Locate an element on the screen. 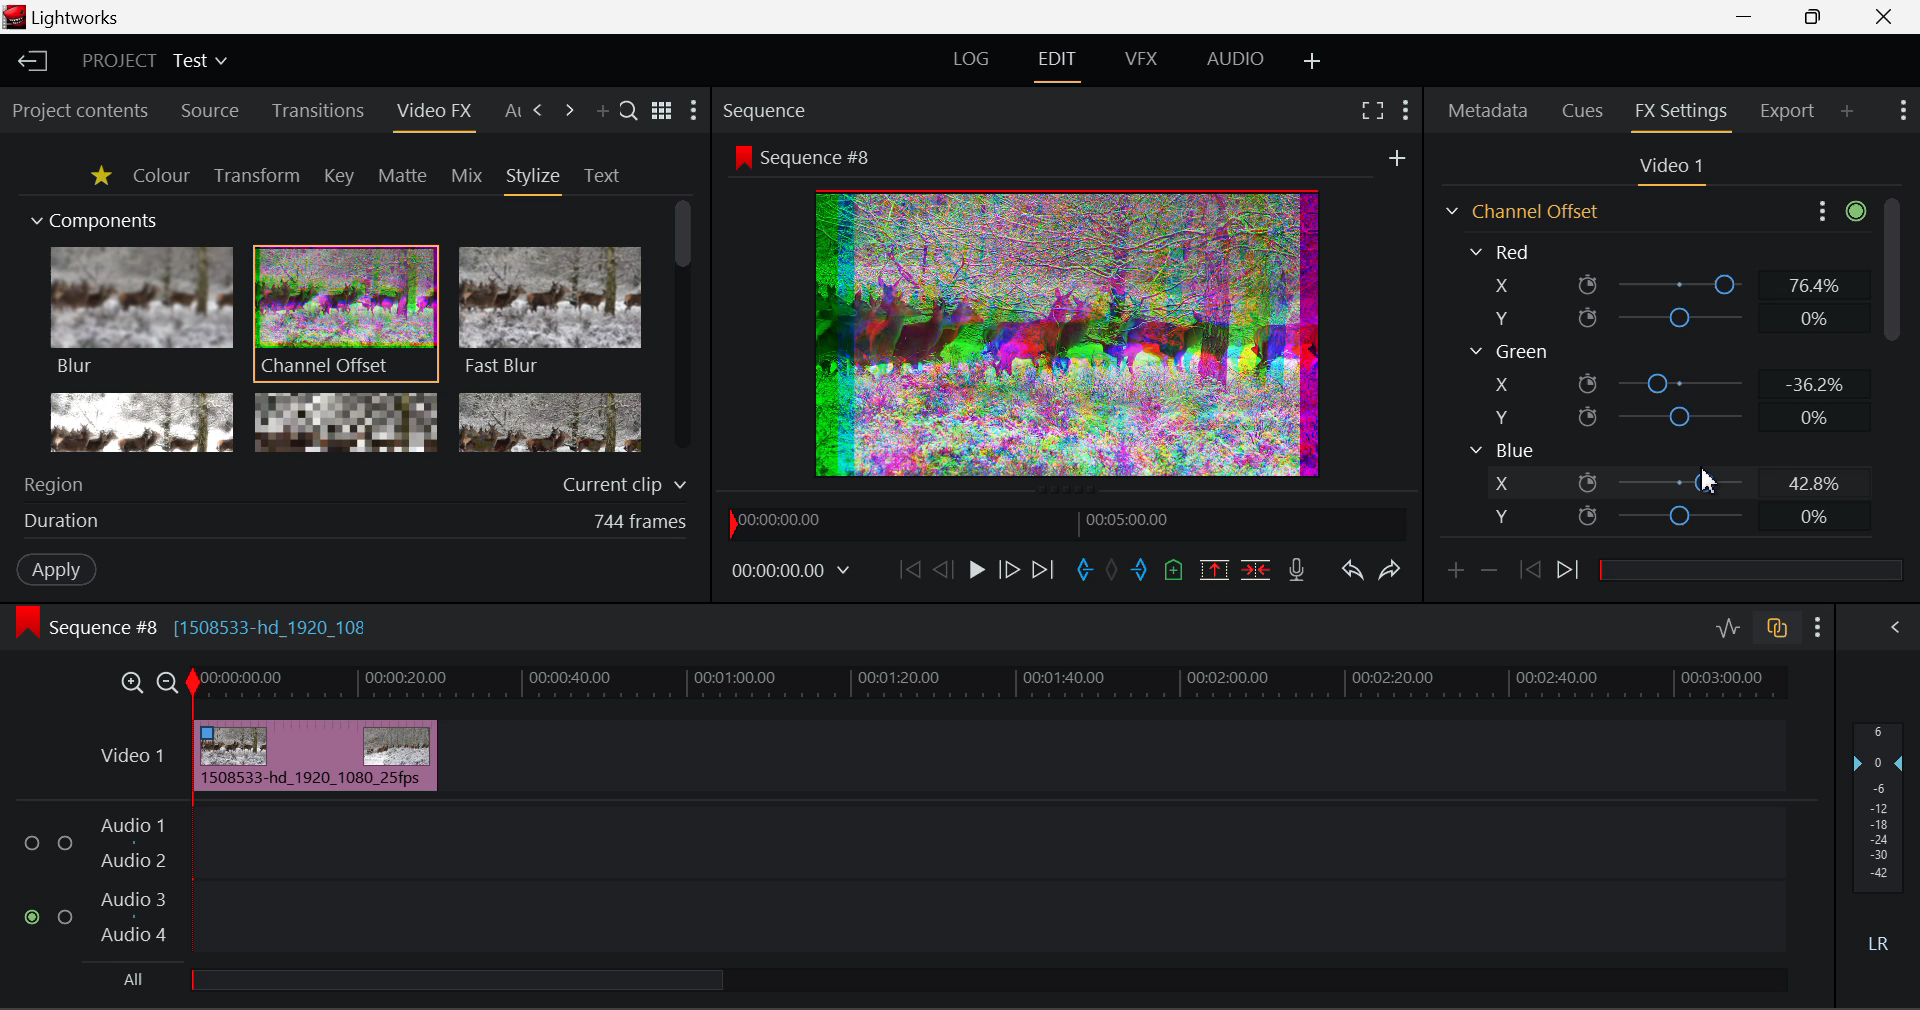  Region is located at coordinates (359, 481).